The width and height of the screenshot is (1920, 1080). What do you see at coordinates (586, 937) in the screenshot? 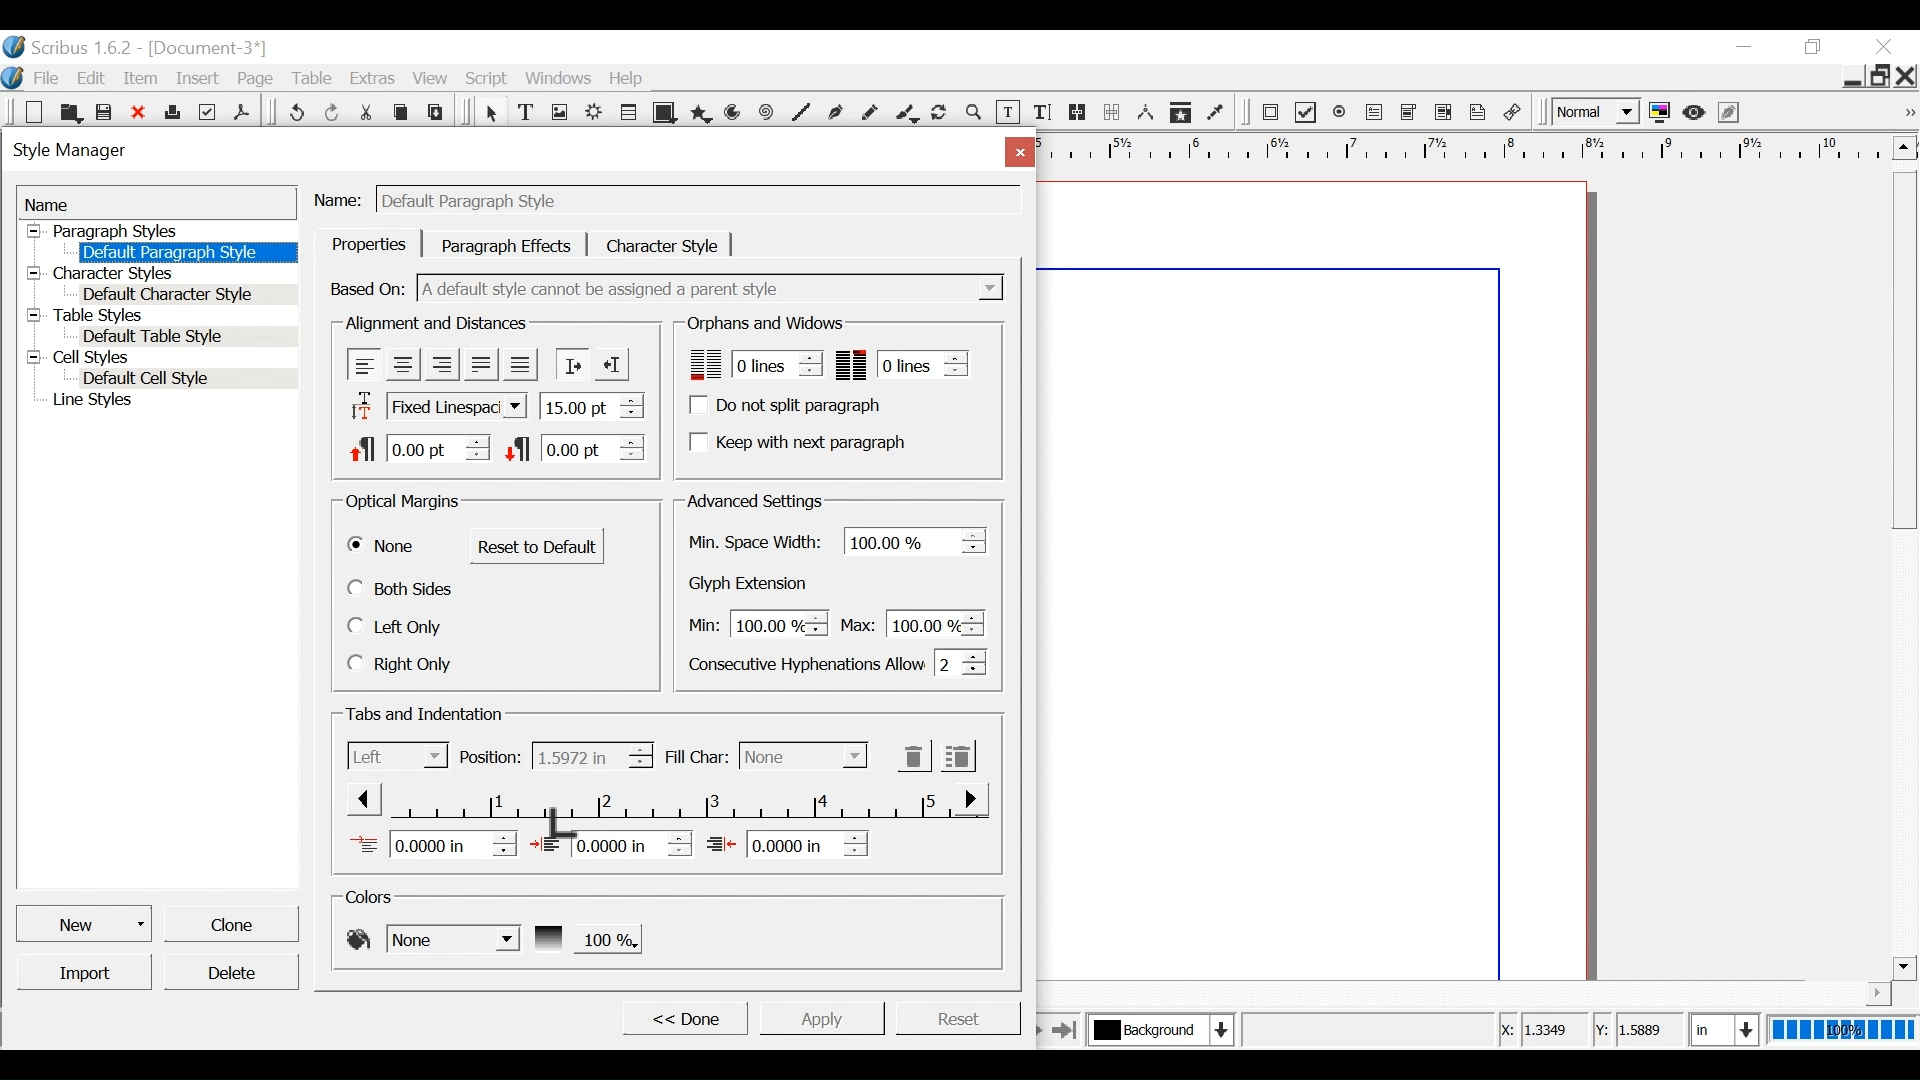
I see `Background shade` at bounding box center [586, 937].